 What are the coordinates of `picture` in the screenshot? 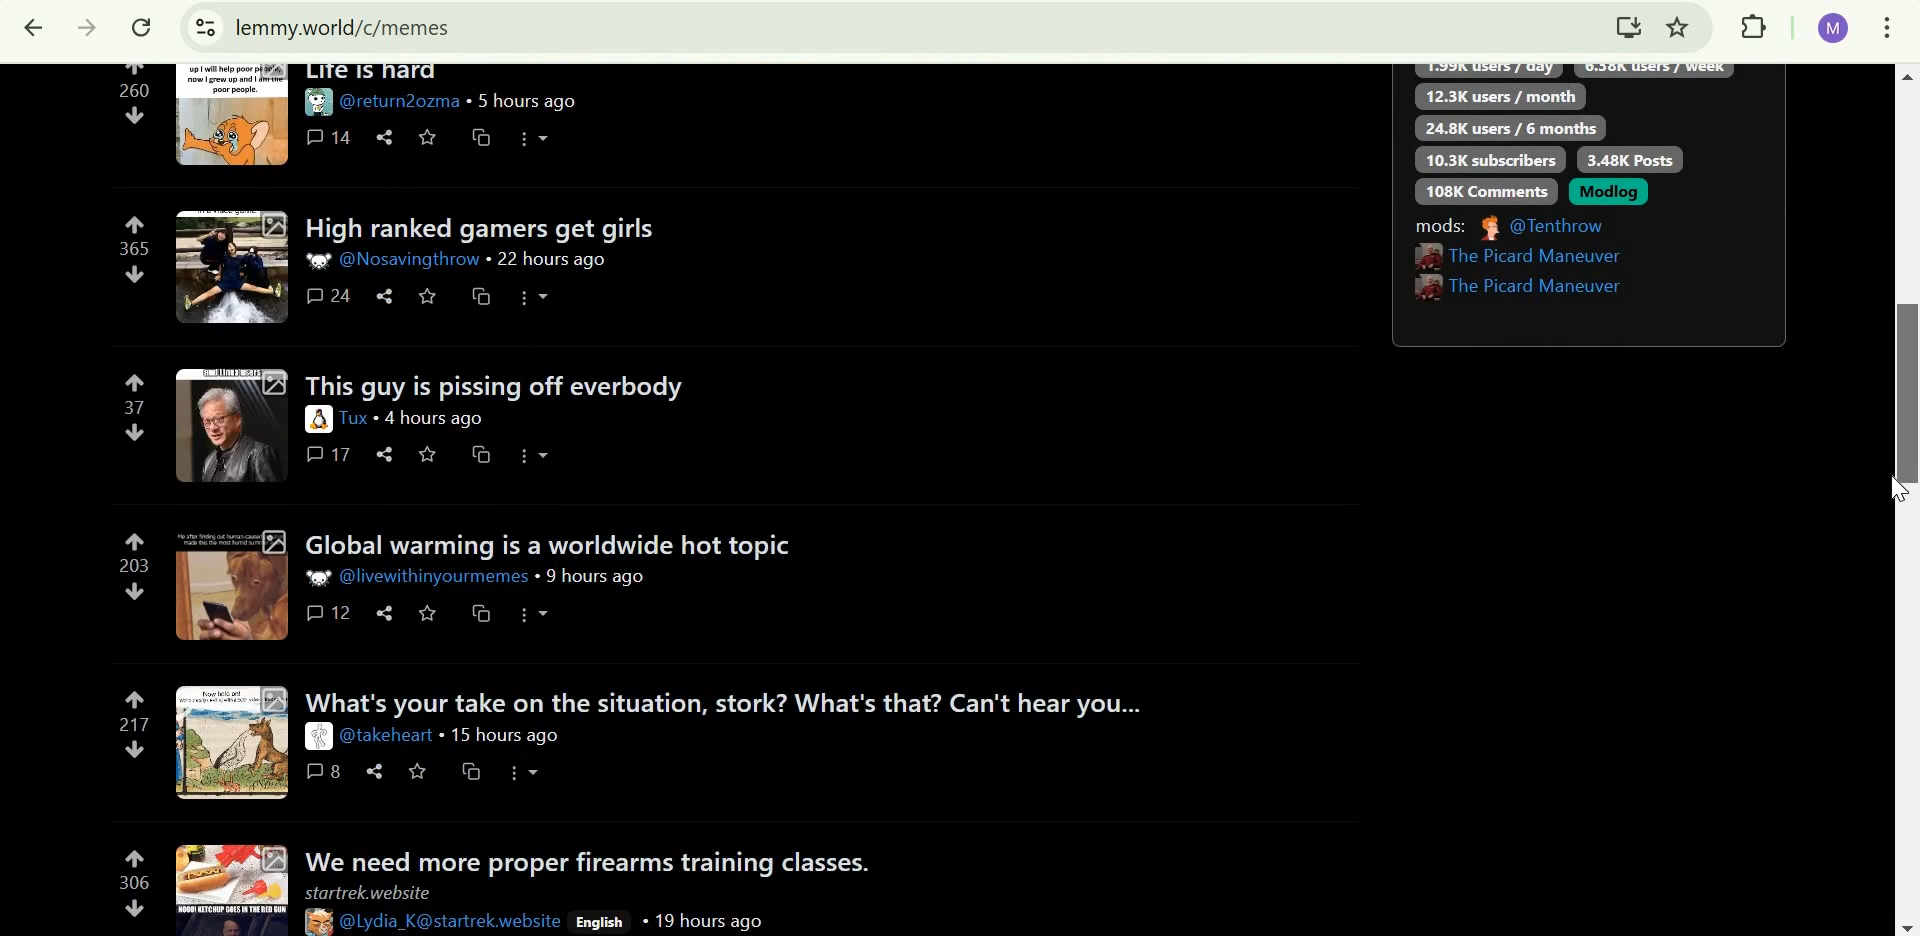 It's located at (317, 922).